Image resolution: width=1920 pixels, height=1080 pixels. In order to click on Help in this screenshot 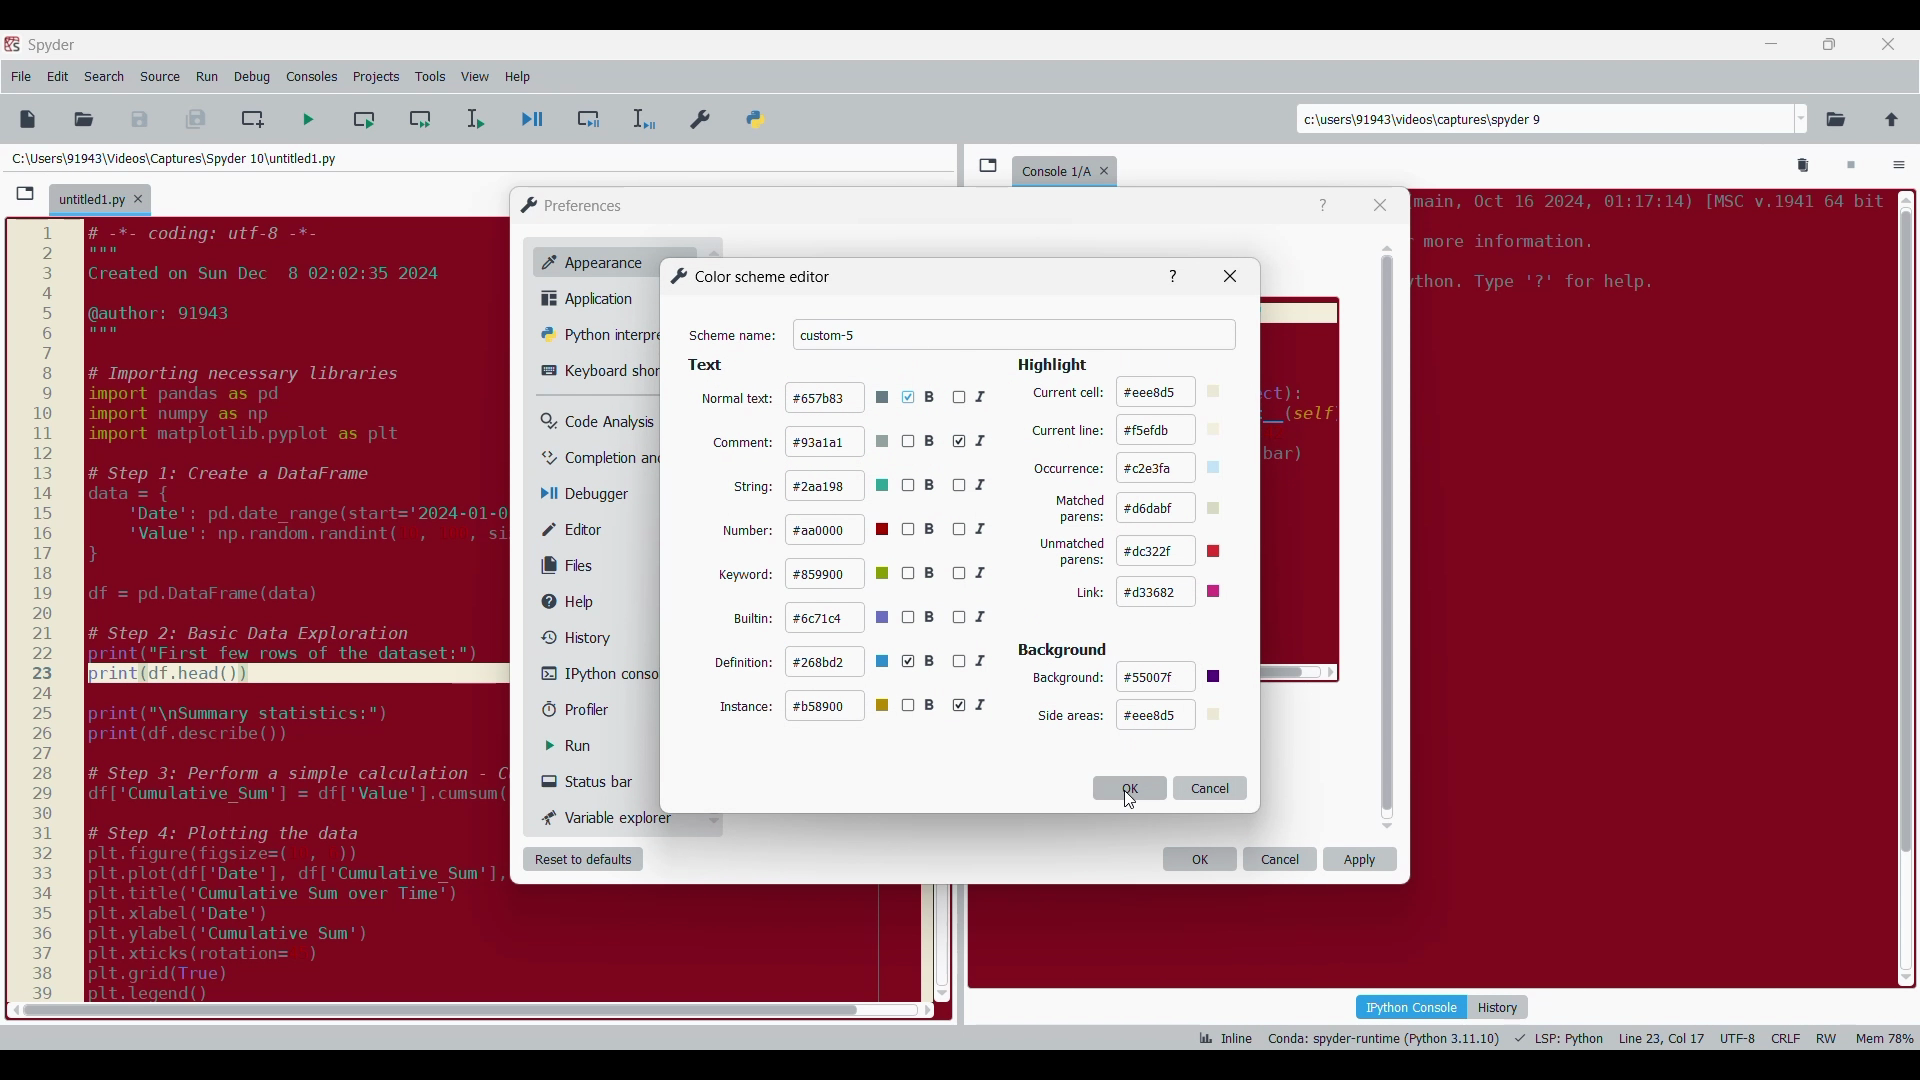, I will do `click(1323, 206)`.